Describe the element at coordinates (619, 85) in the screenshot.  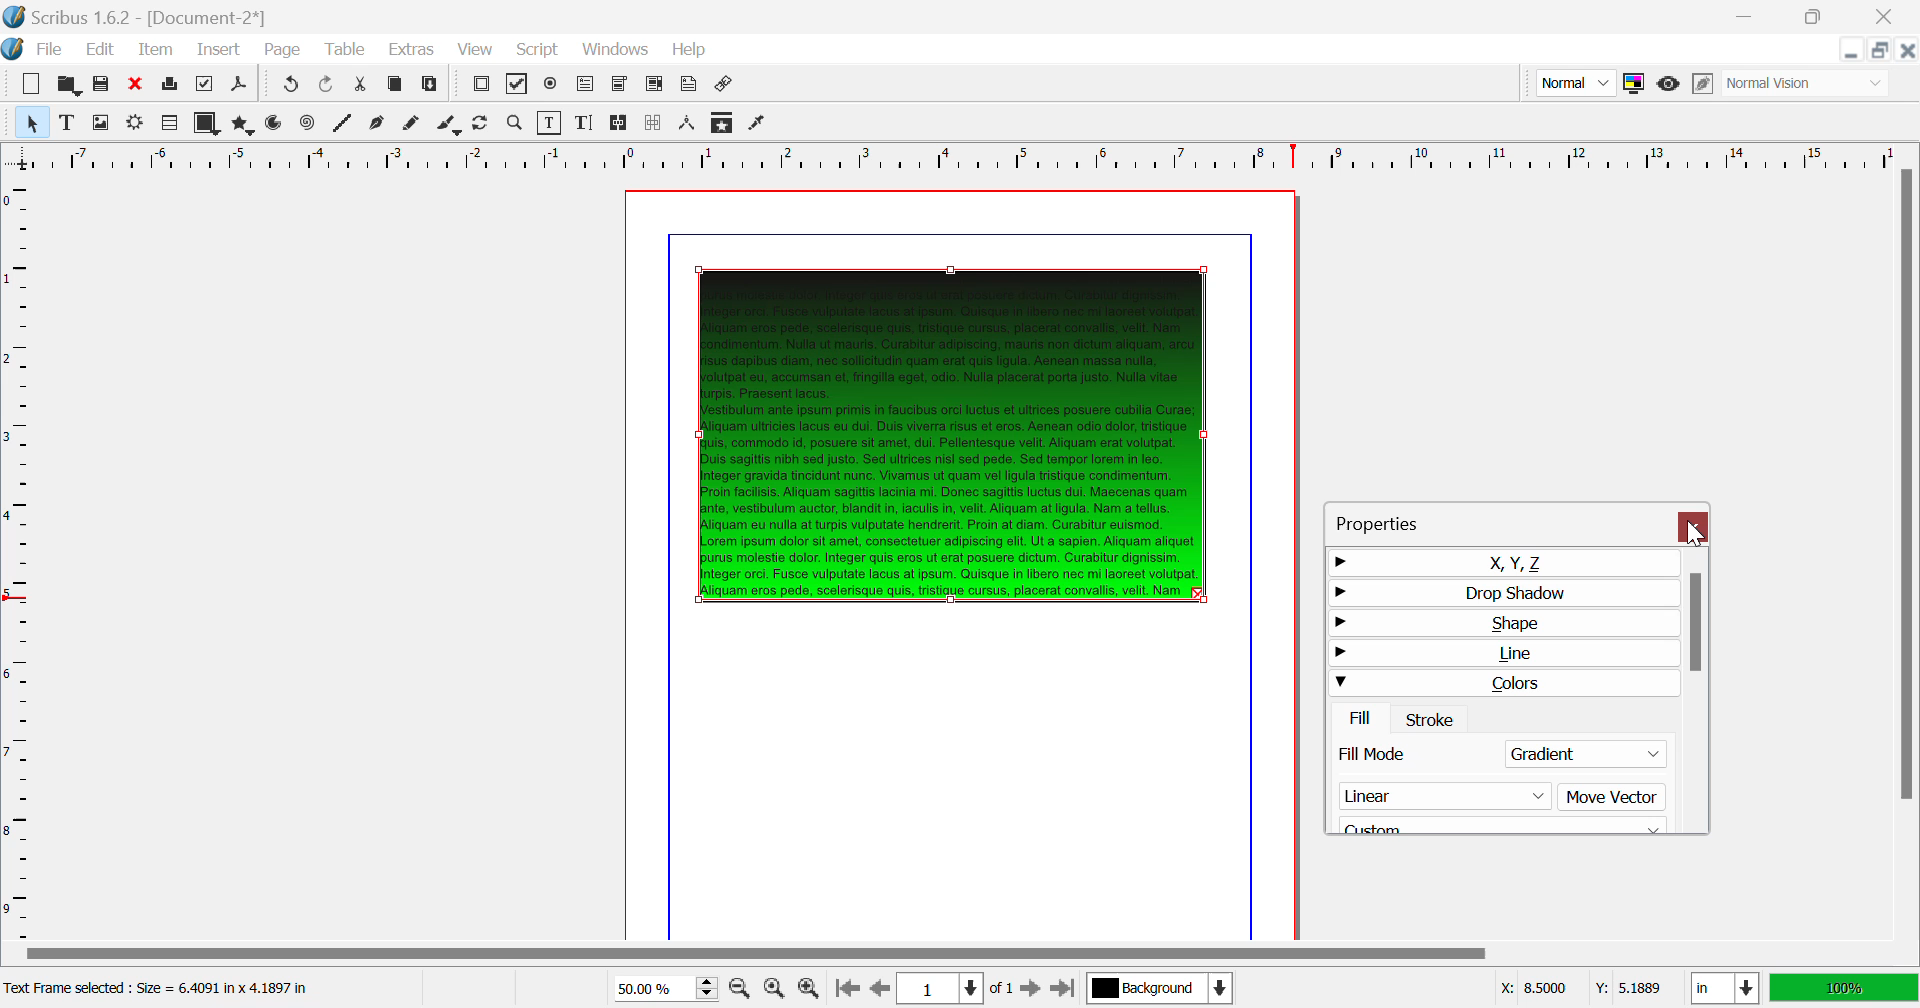
I see `Pdf Combo Box` at that location.